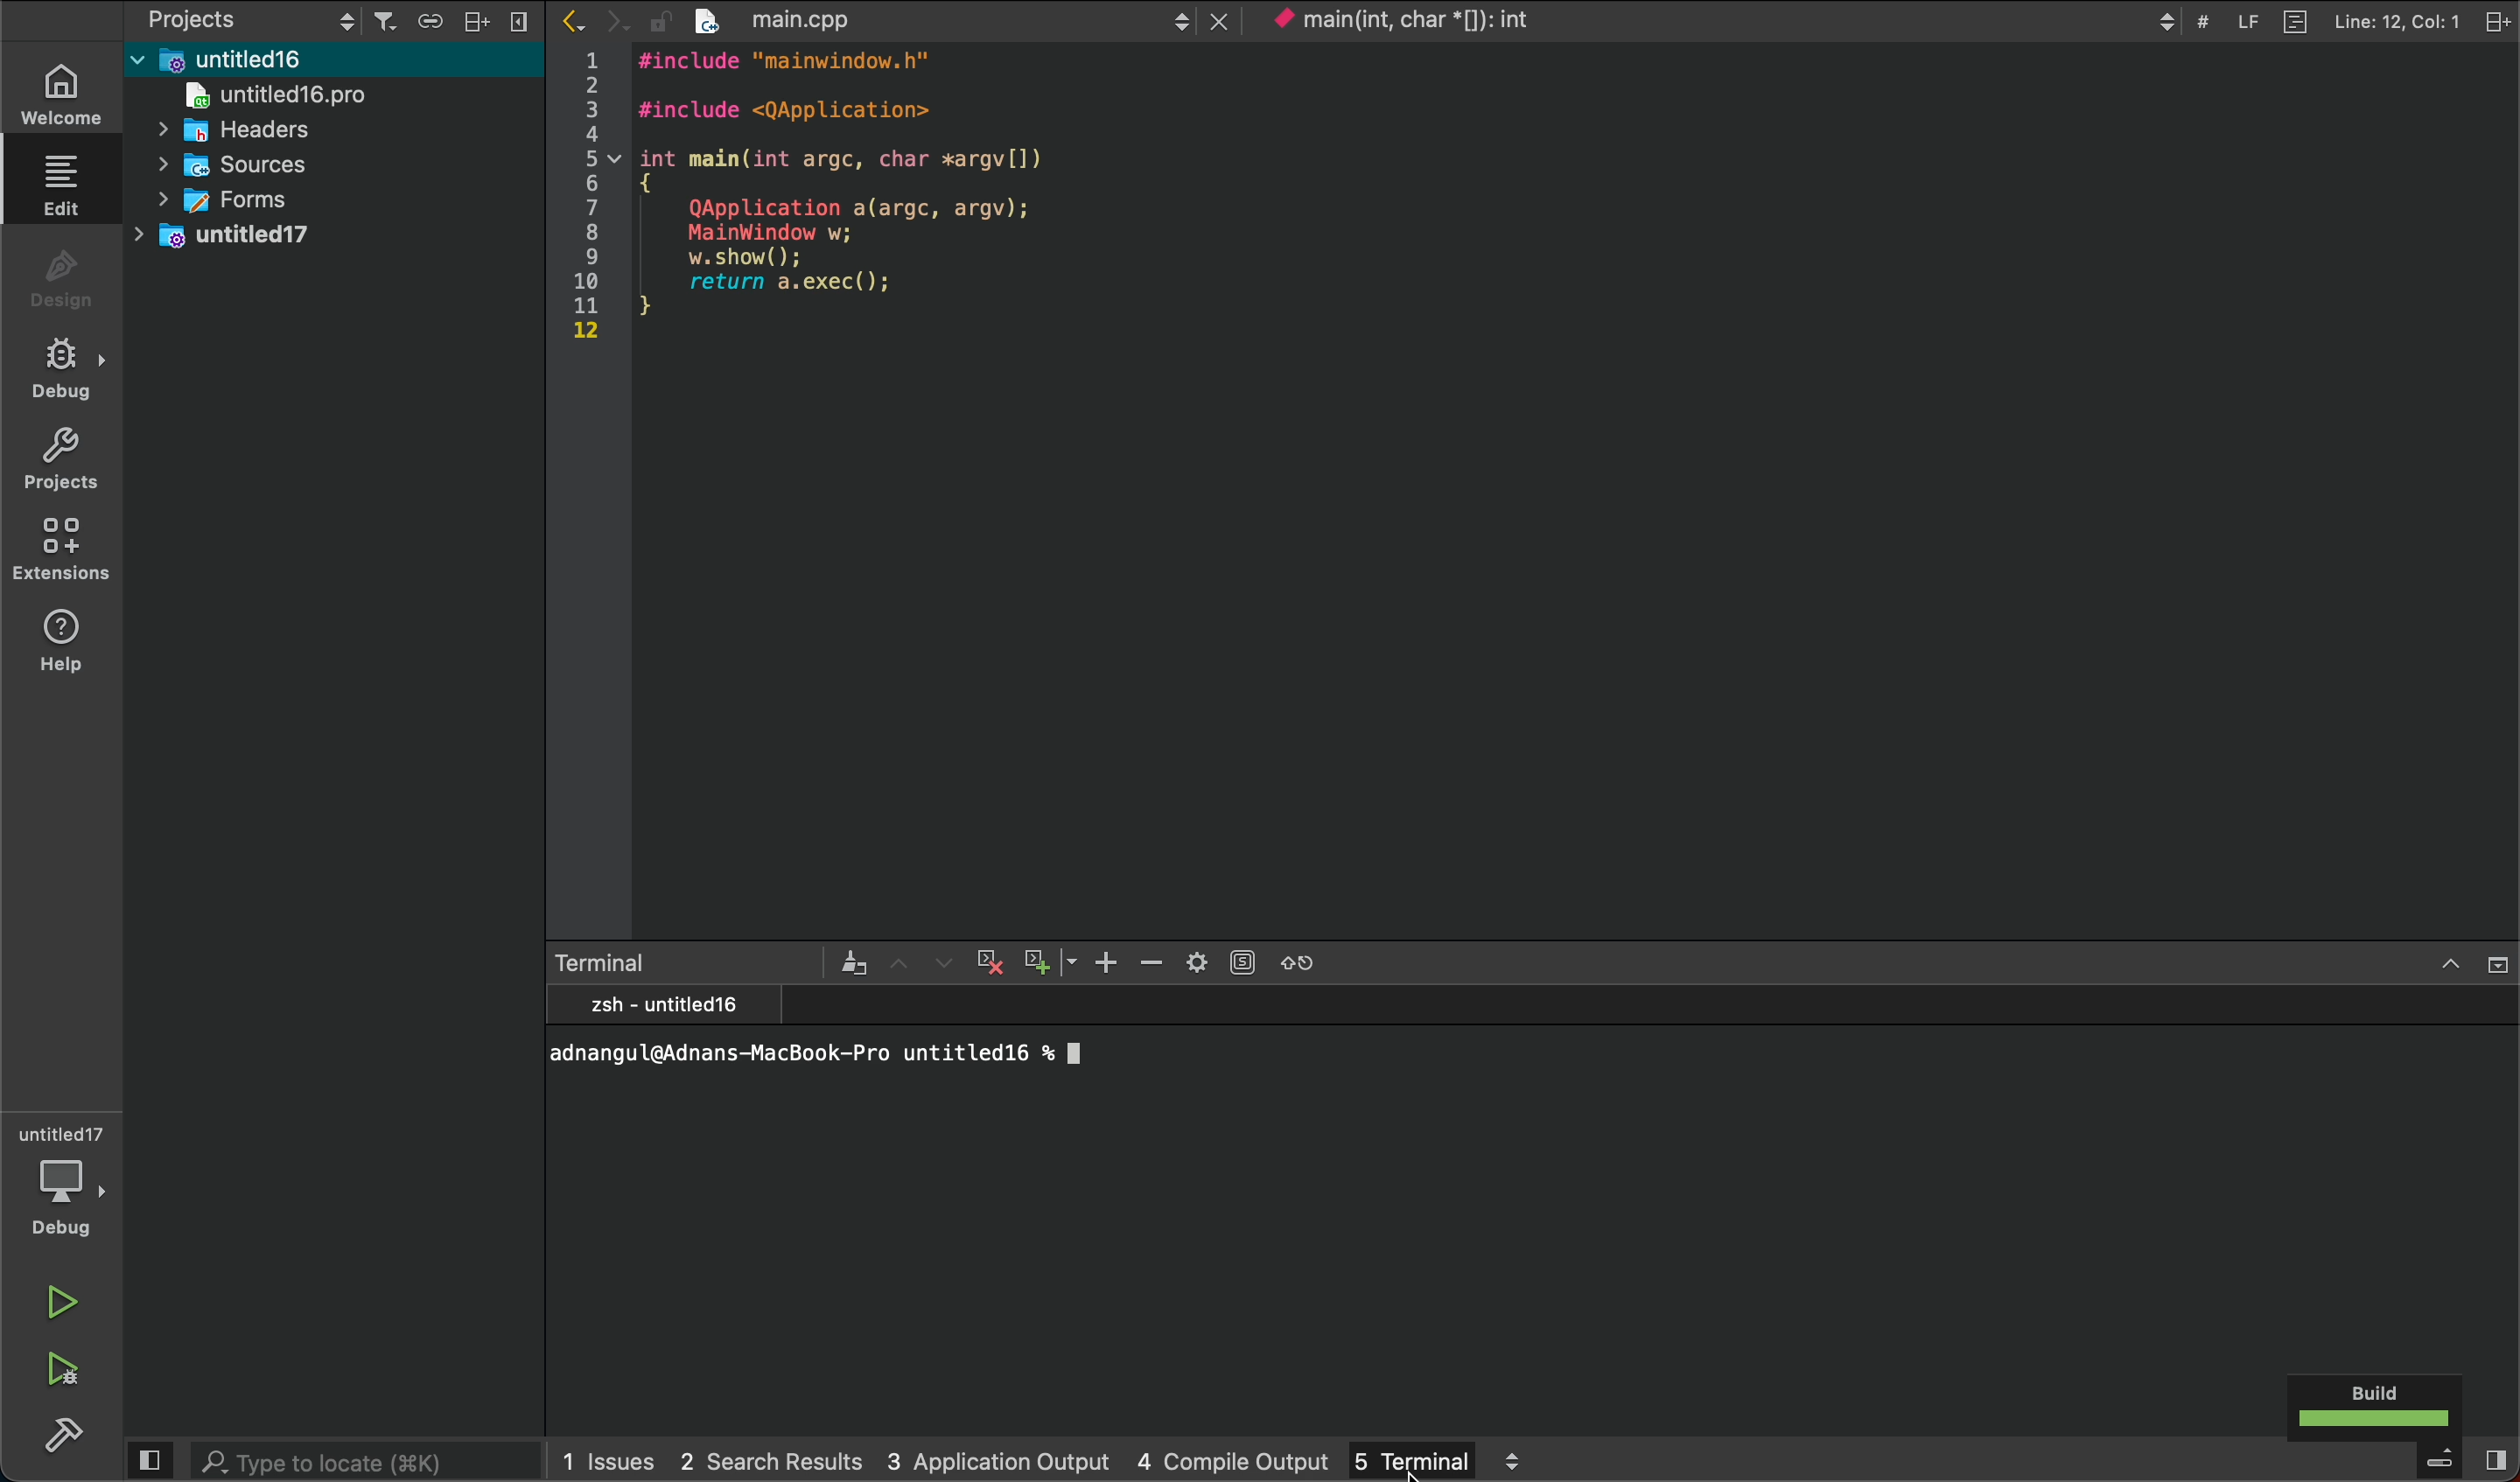  Describe the element at coordinates (1524, 1060) in the screenshot. I see `adnangul@Adnans-MacBook-Pro untitled16 % ll` at that location.